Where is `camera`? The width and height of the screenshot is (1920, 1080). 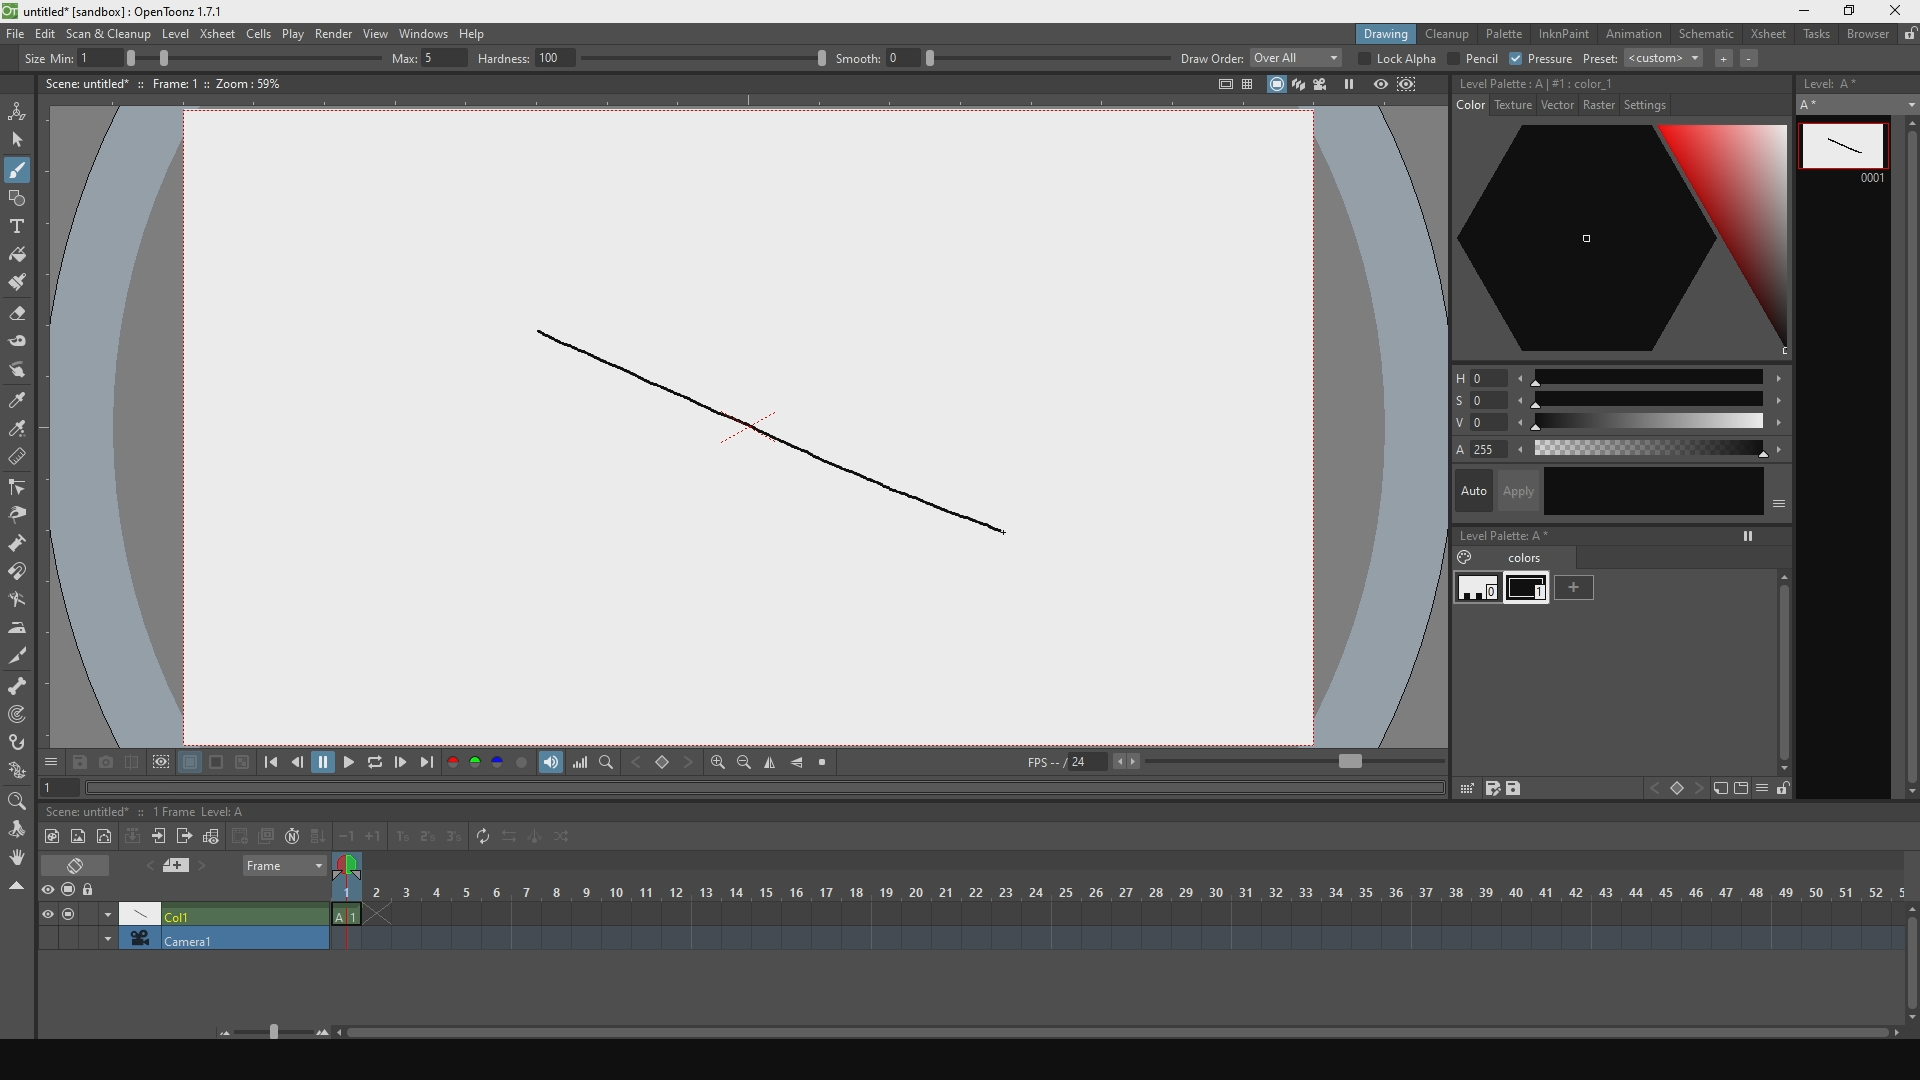 camera is located at coordinates (187, 938).